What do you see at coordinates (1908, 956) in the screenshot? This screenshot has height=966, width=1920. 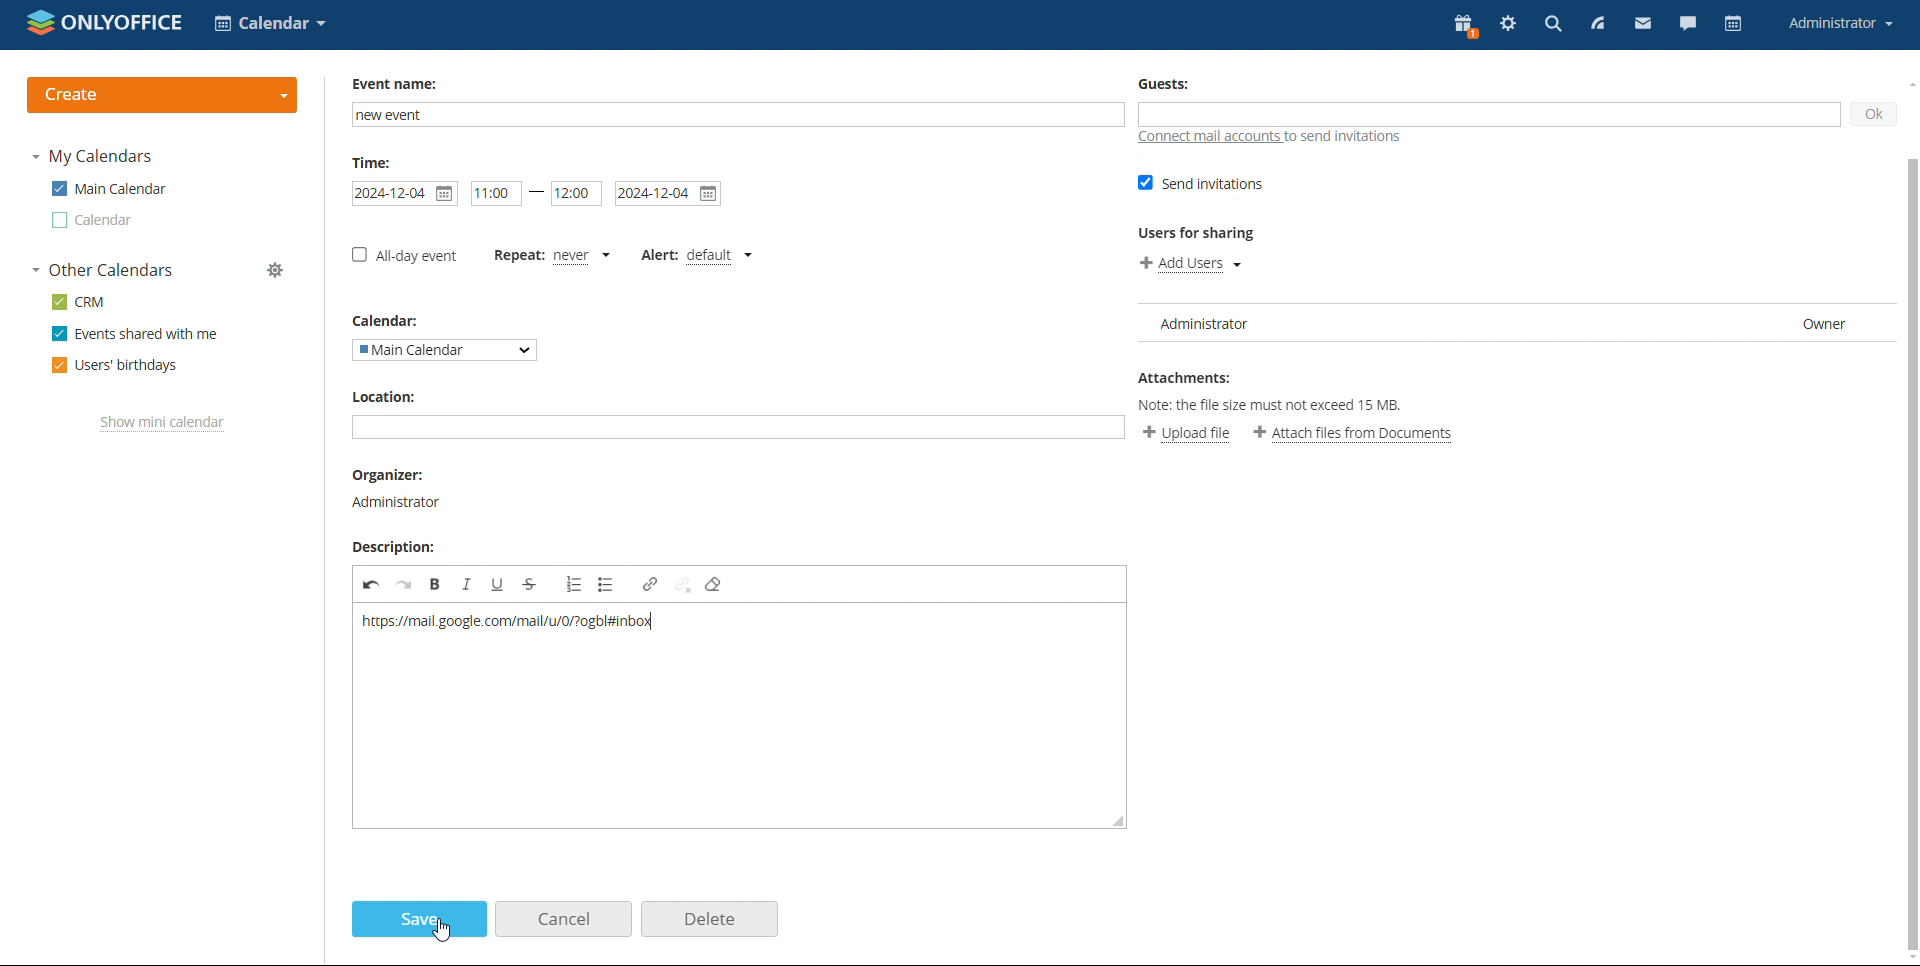 I see `scroll down` at bounding box center [1908, 956].